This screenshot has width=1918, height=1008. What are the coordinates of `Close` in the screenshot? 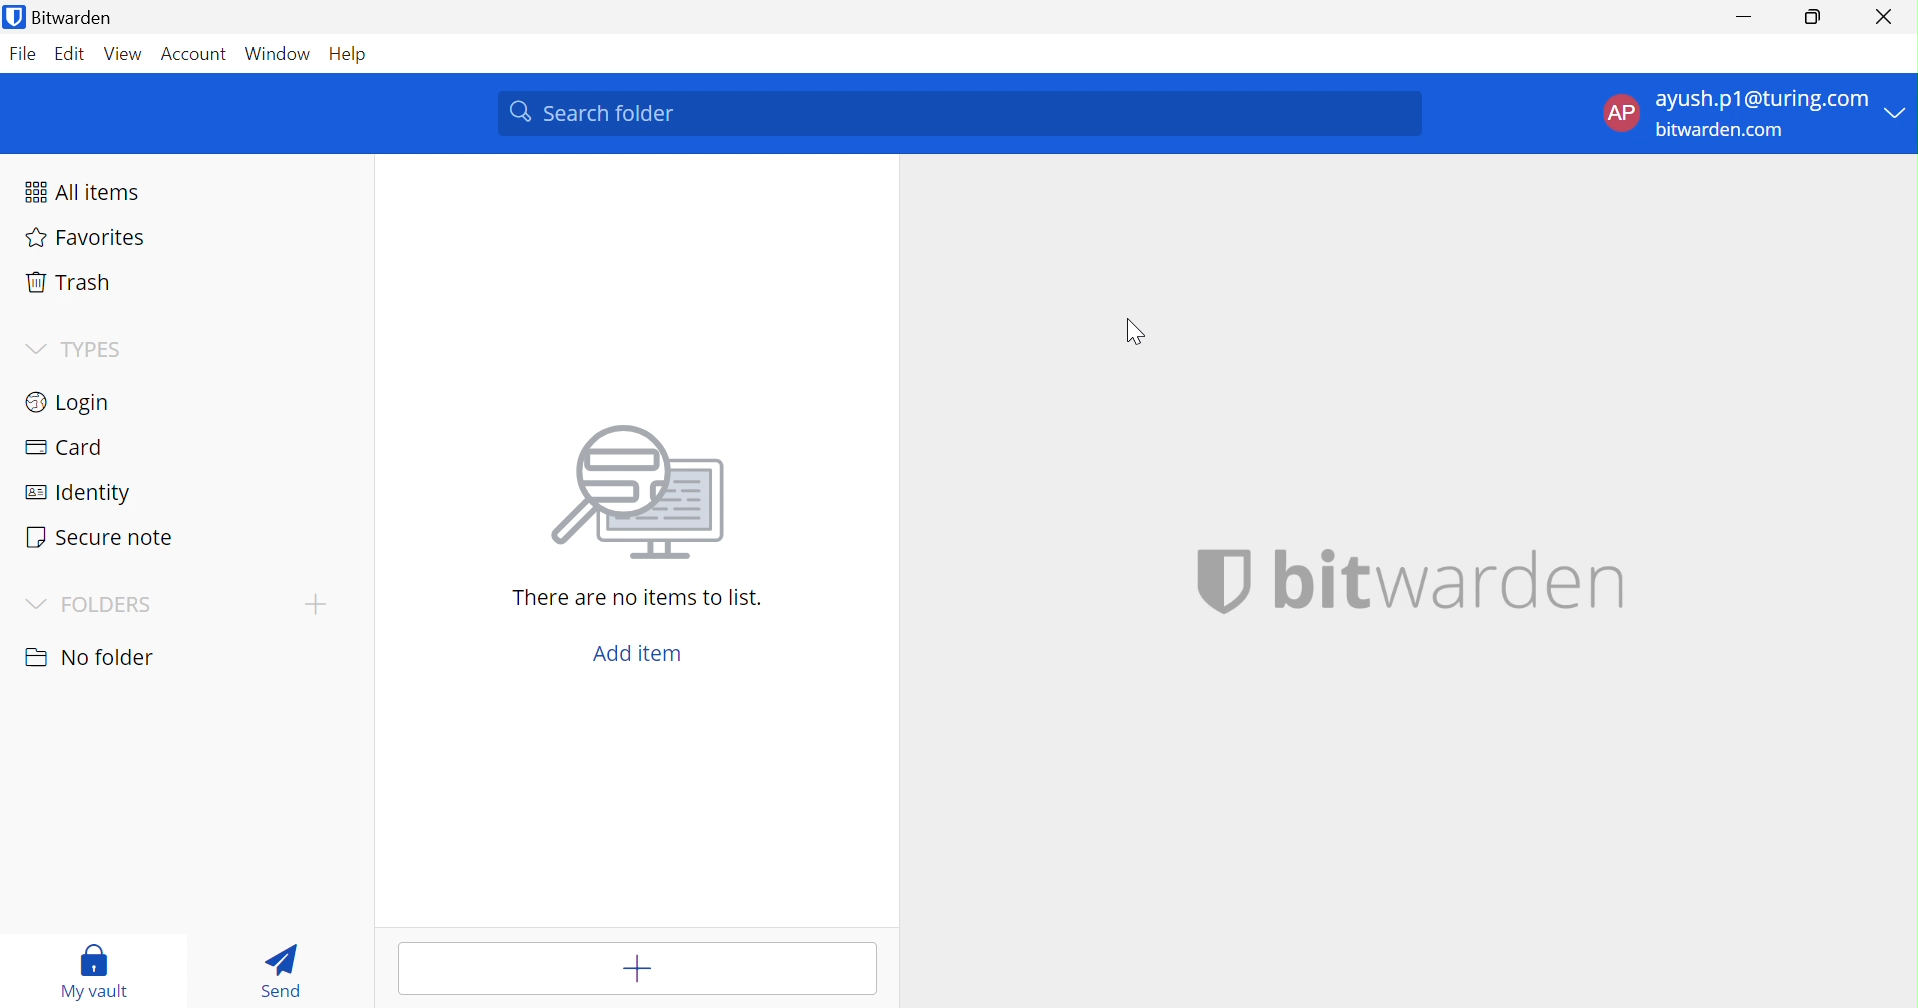 It's located at (1884, 18).